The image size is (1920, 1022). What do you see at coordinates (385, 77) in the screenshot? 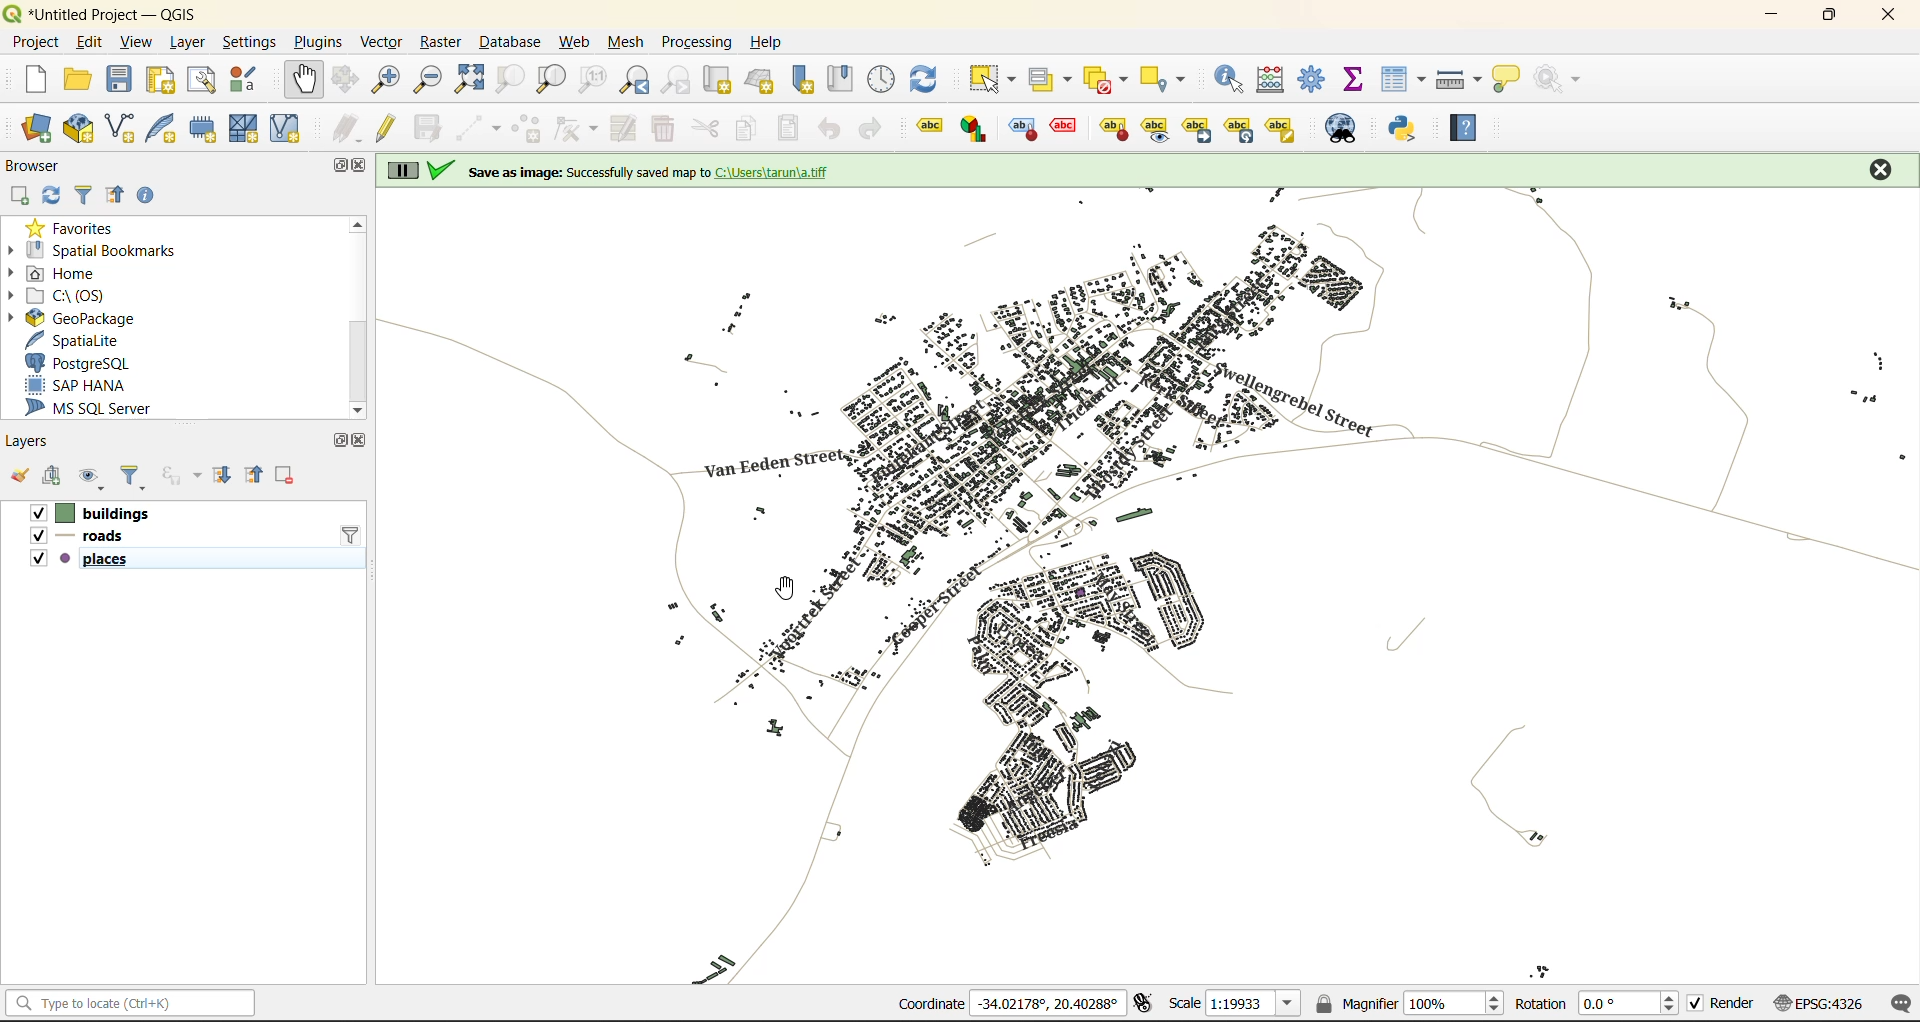
I see `zoom in` at bounding box center [385, 77].